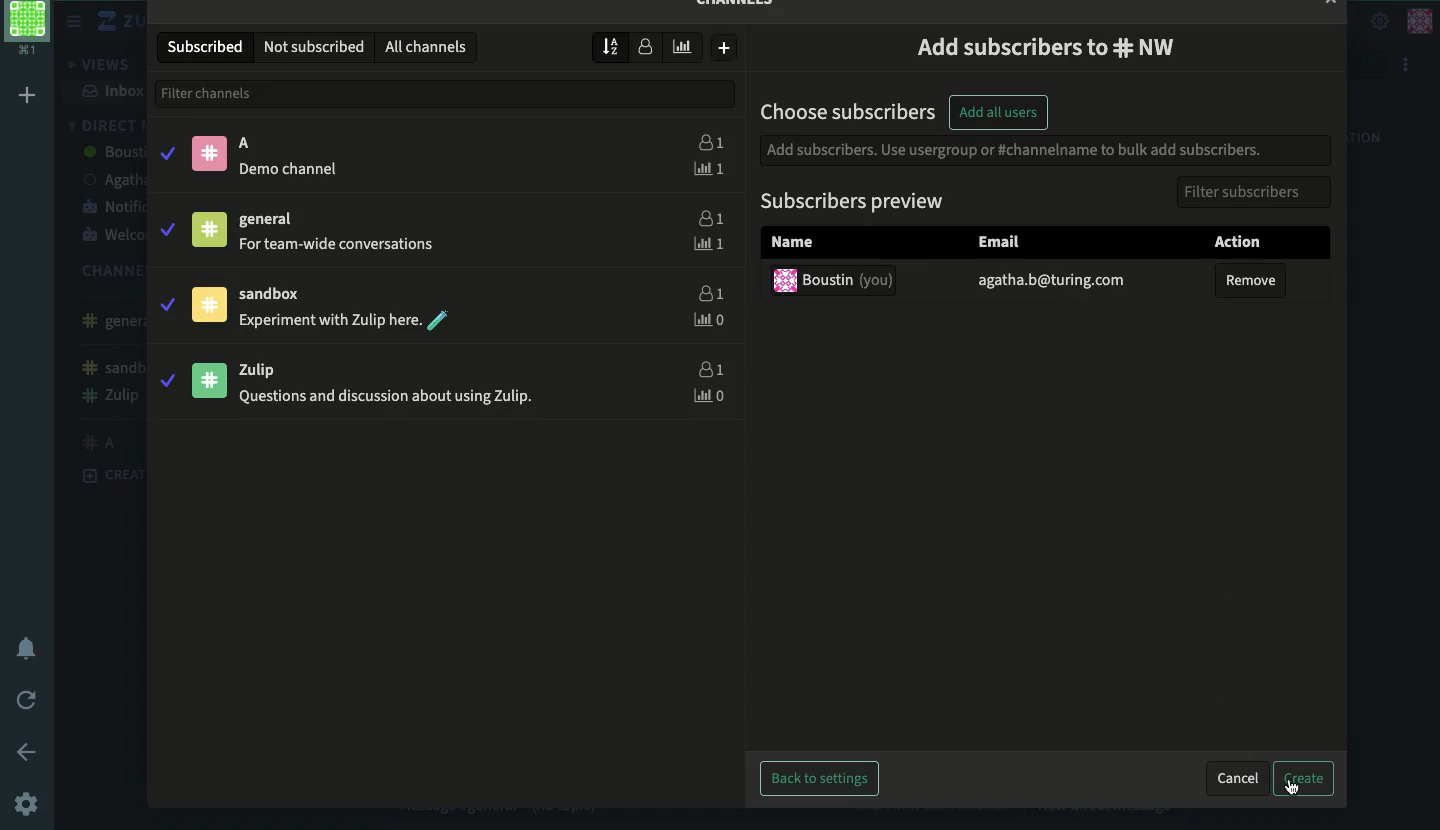  I want to click on email, so click(1004, 243).